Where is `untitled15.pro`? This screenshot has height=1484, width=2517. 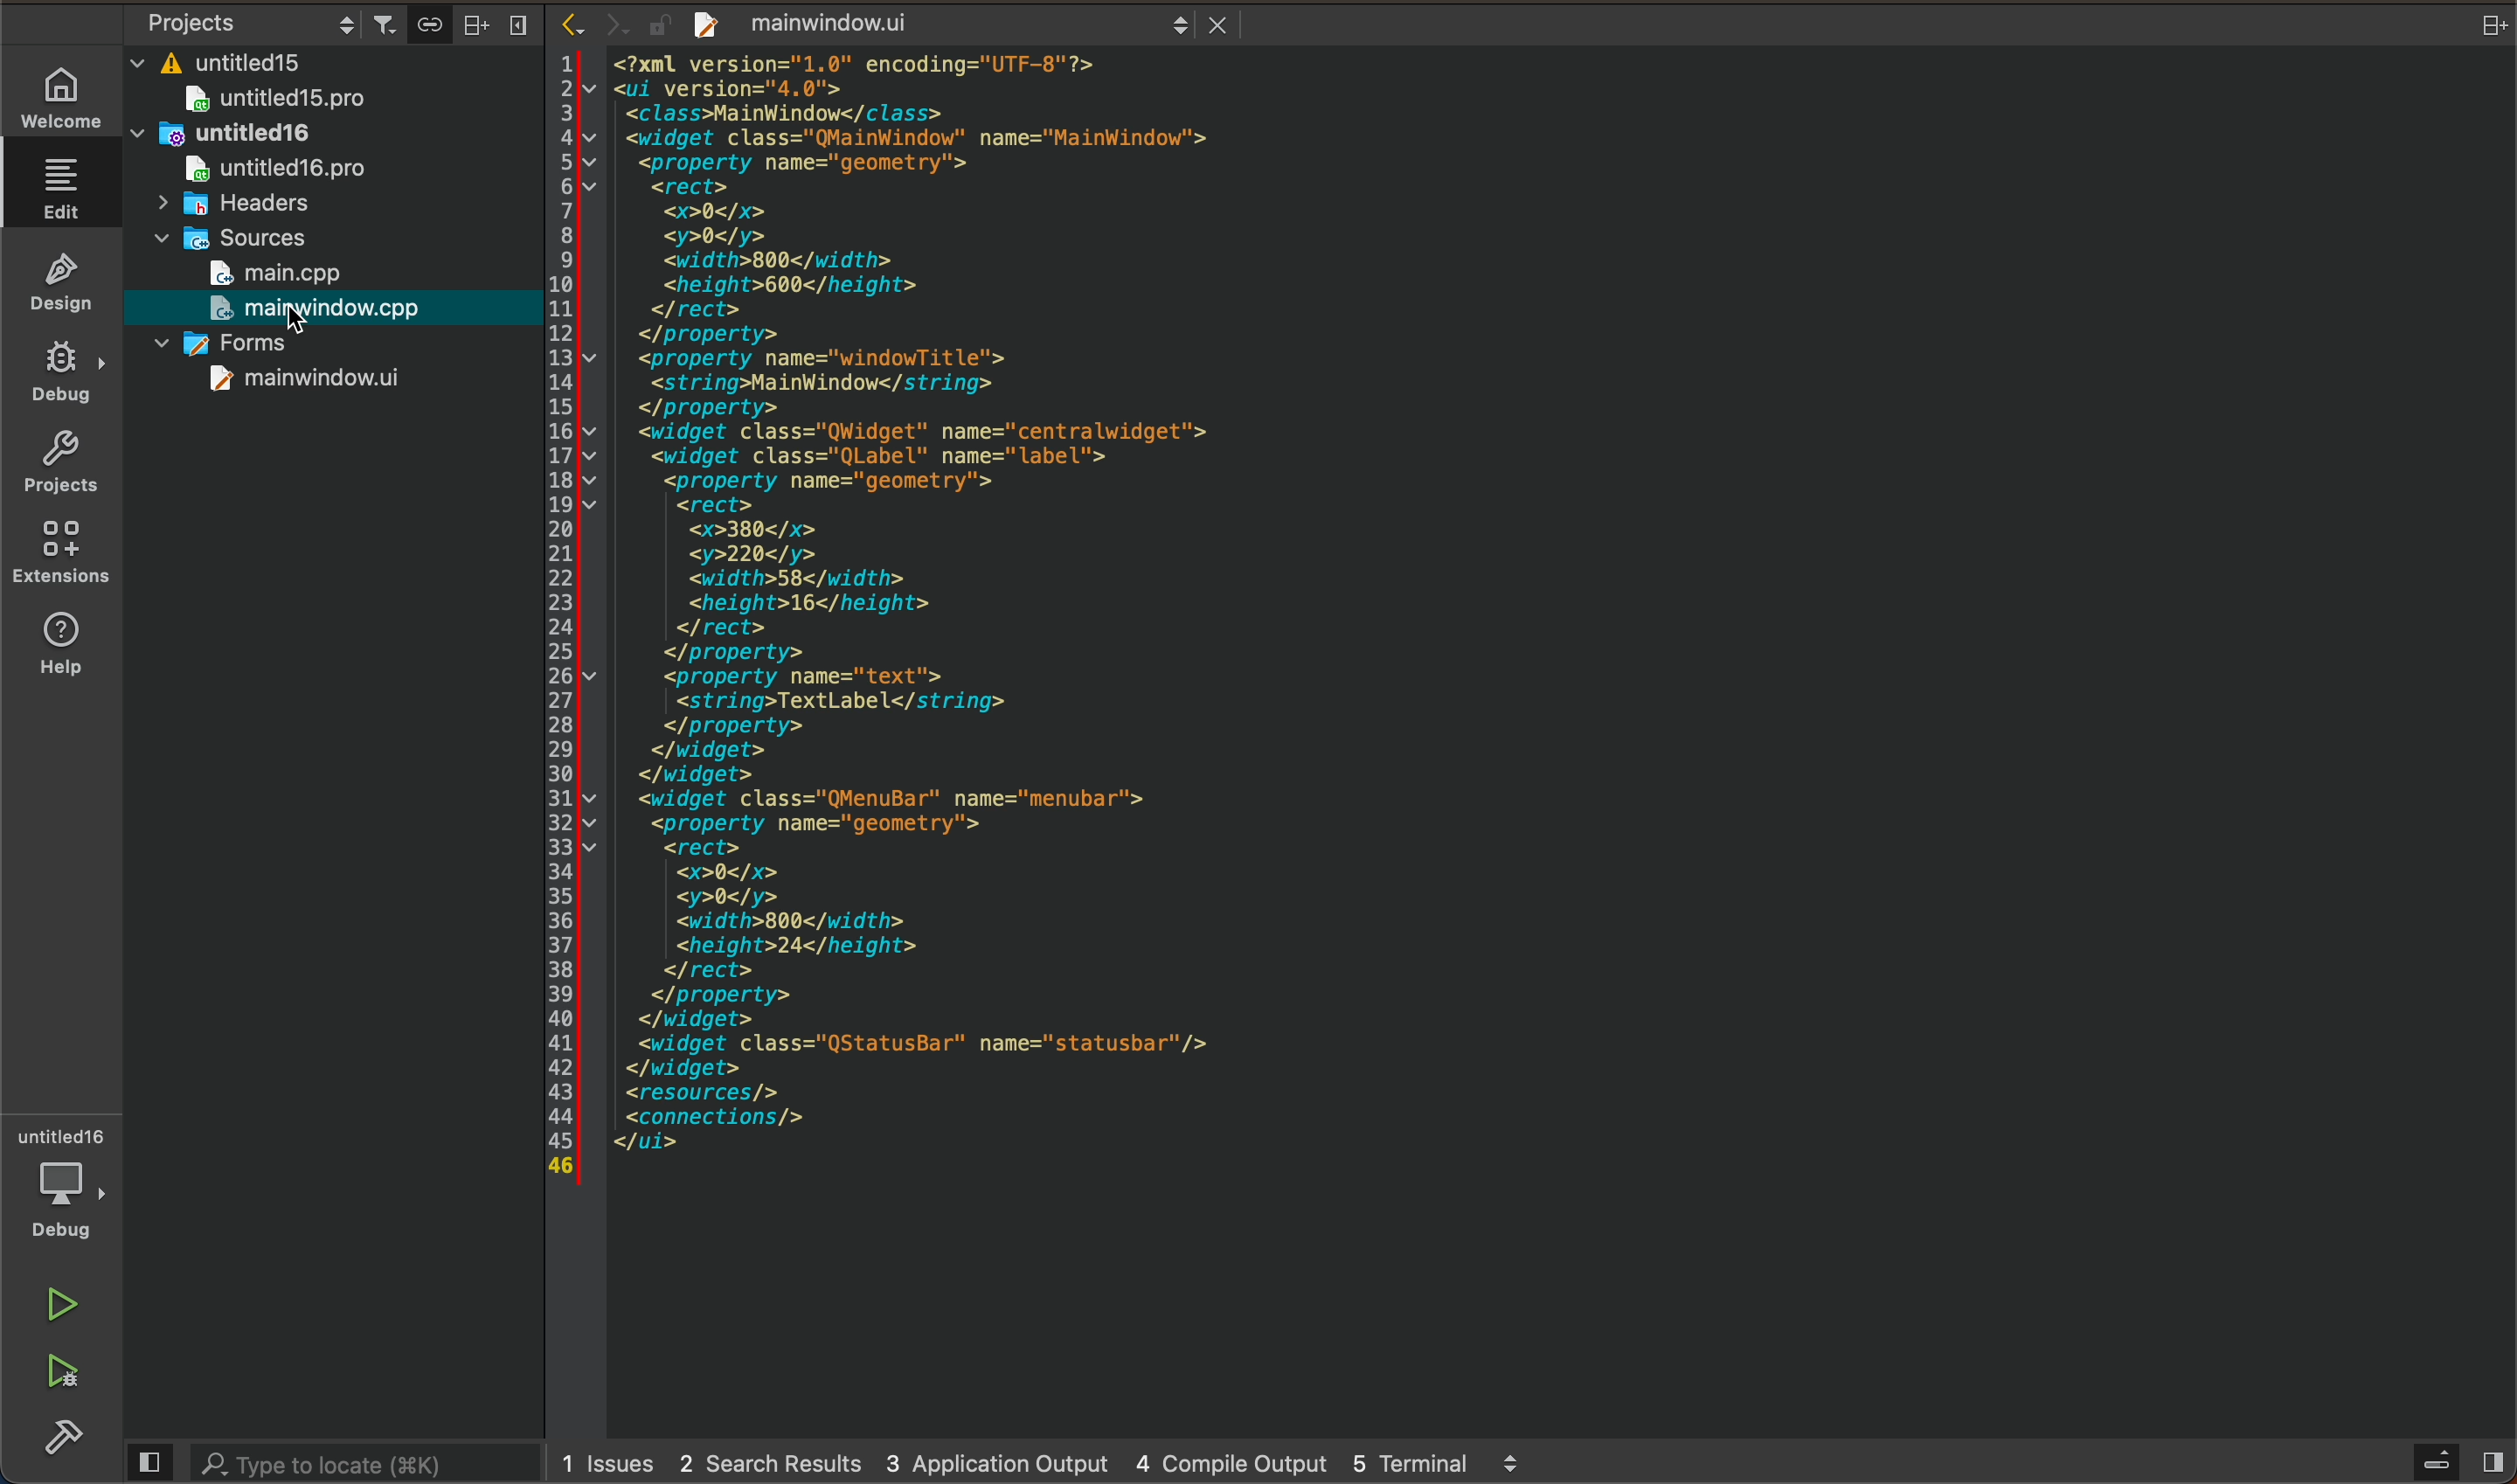 untitled15.pro is located at coordinates (306, 100).